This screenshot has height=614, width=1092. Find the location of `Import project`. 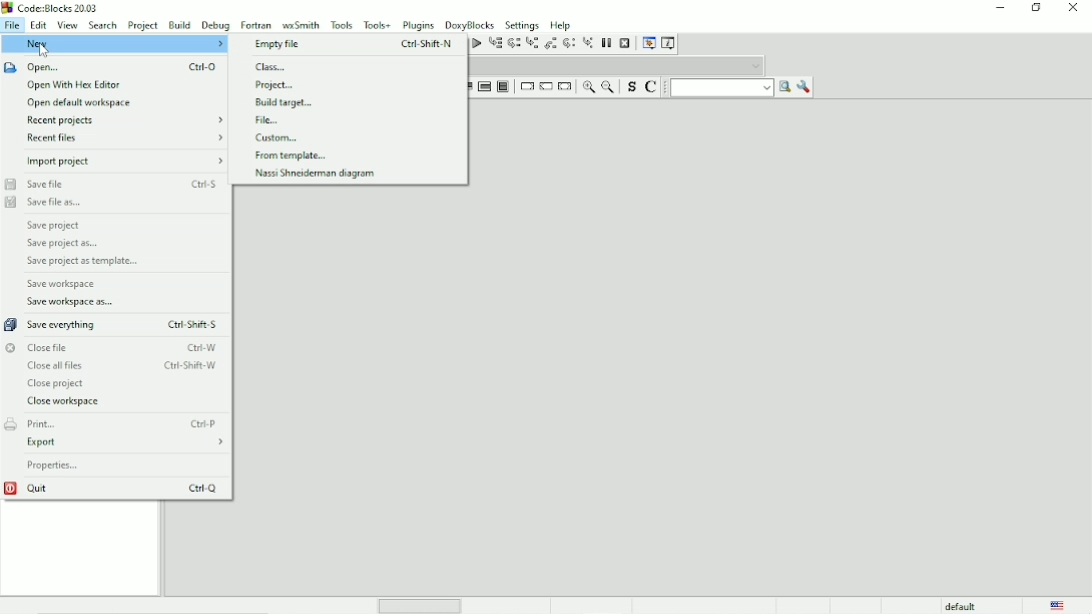

Import project is located at coordinates (125, 161).